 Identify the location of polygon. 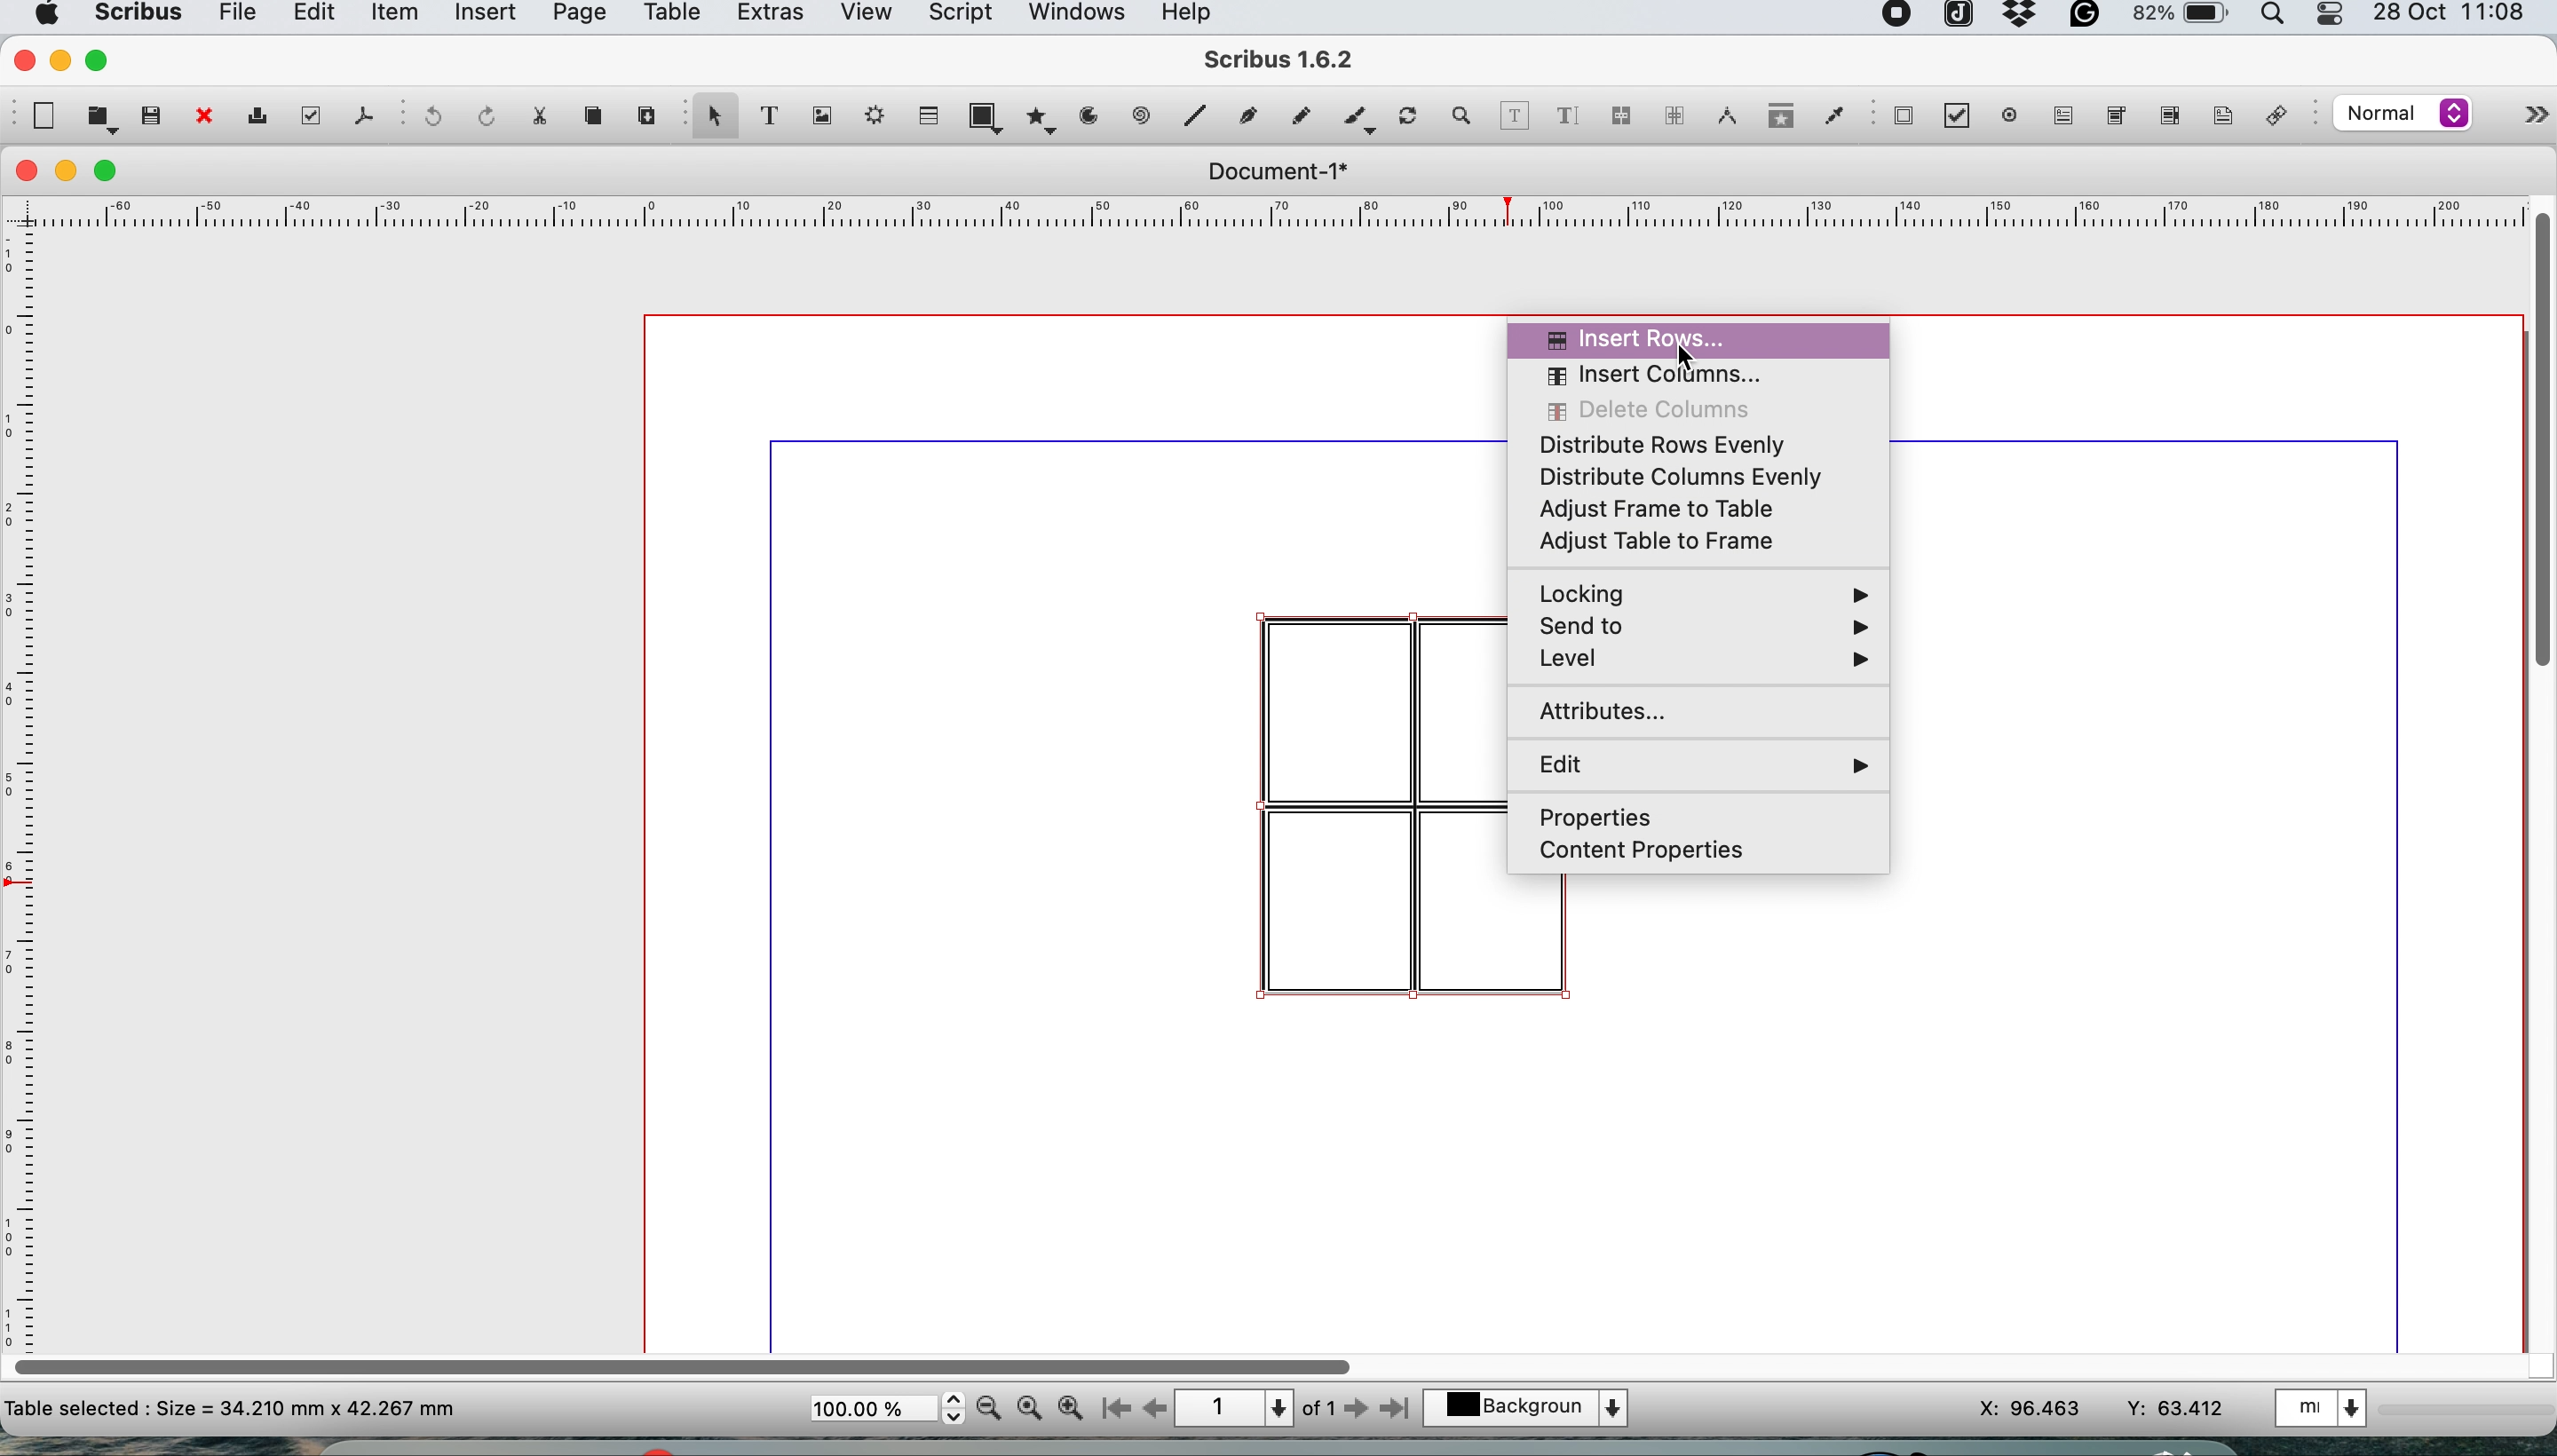
(1045, 116).